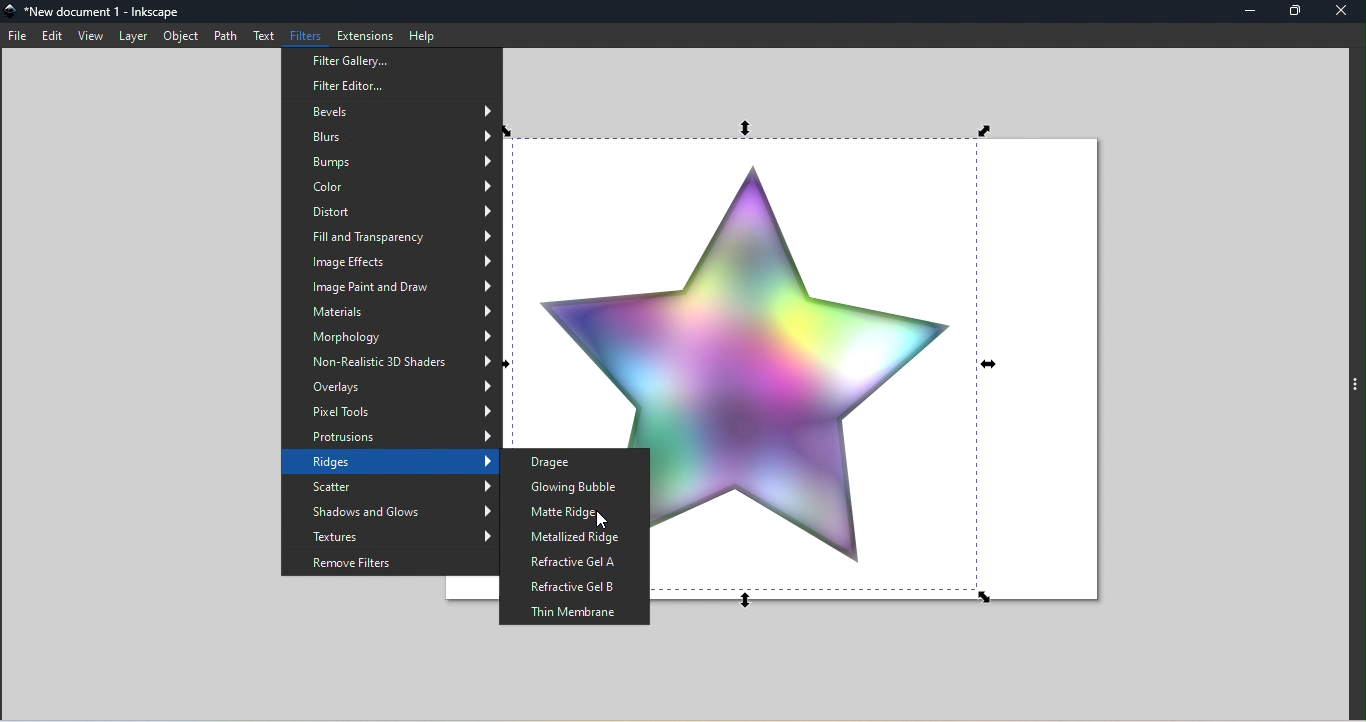  What do you see at coordinates (575, 537) in the screenshot?
I see `Metallized ridge` at bounding box center [575, 537].